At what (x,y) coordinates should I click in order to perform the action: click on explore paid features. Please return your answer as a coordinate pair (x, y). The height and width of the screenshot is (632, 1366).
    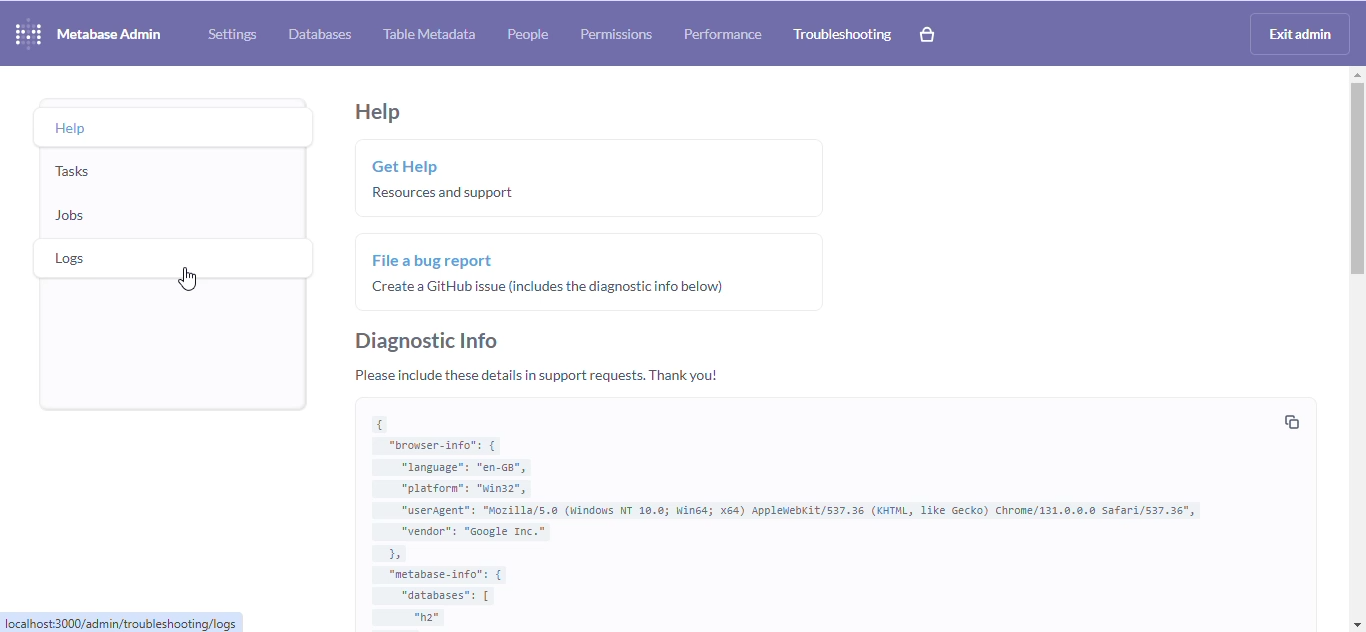
    Looking at the image, I should click on (927, 34).